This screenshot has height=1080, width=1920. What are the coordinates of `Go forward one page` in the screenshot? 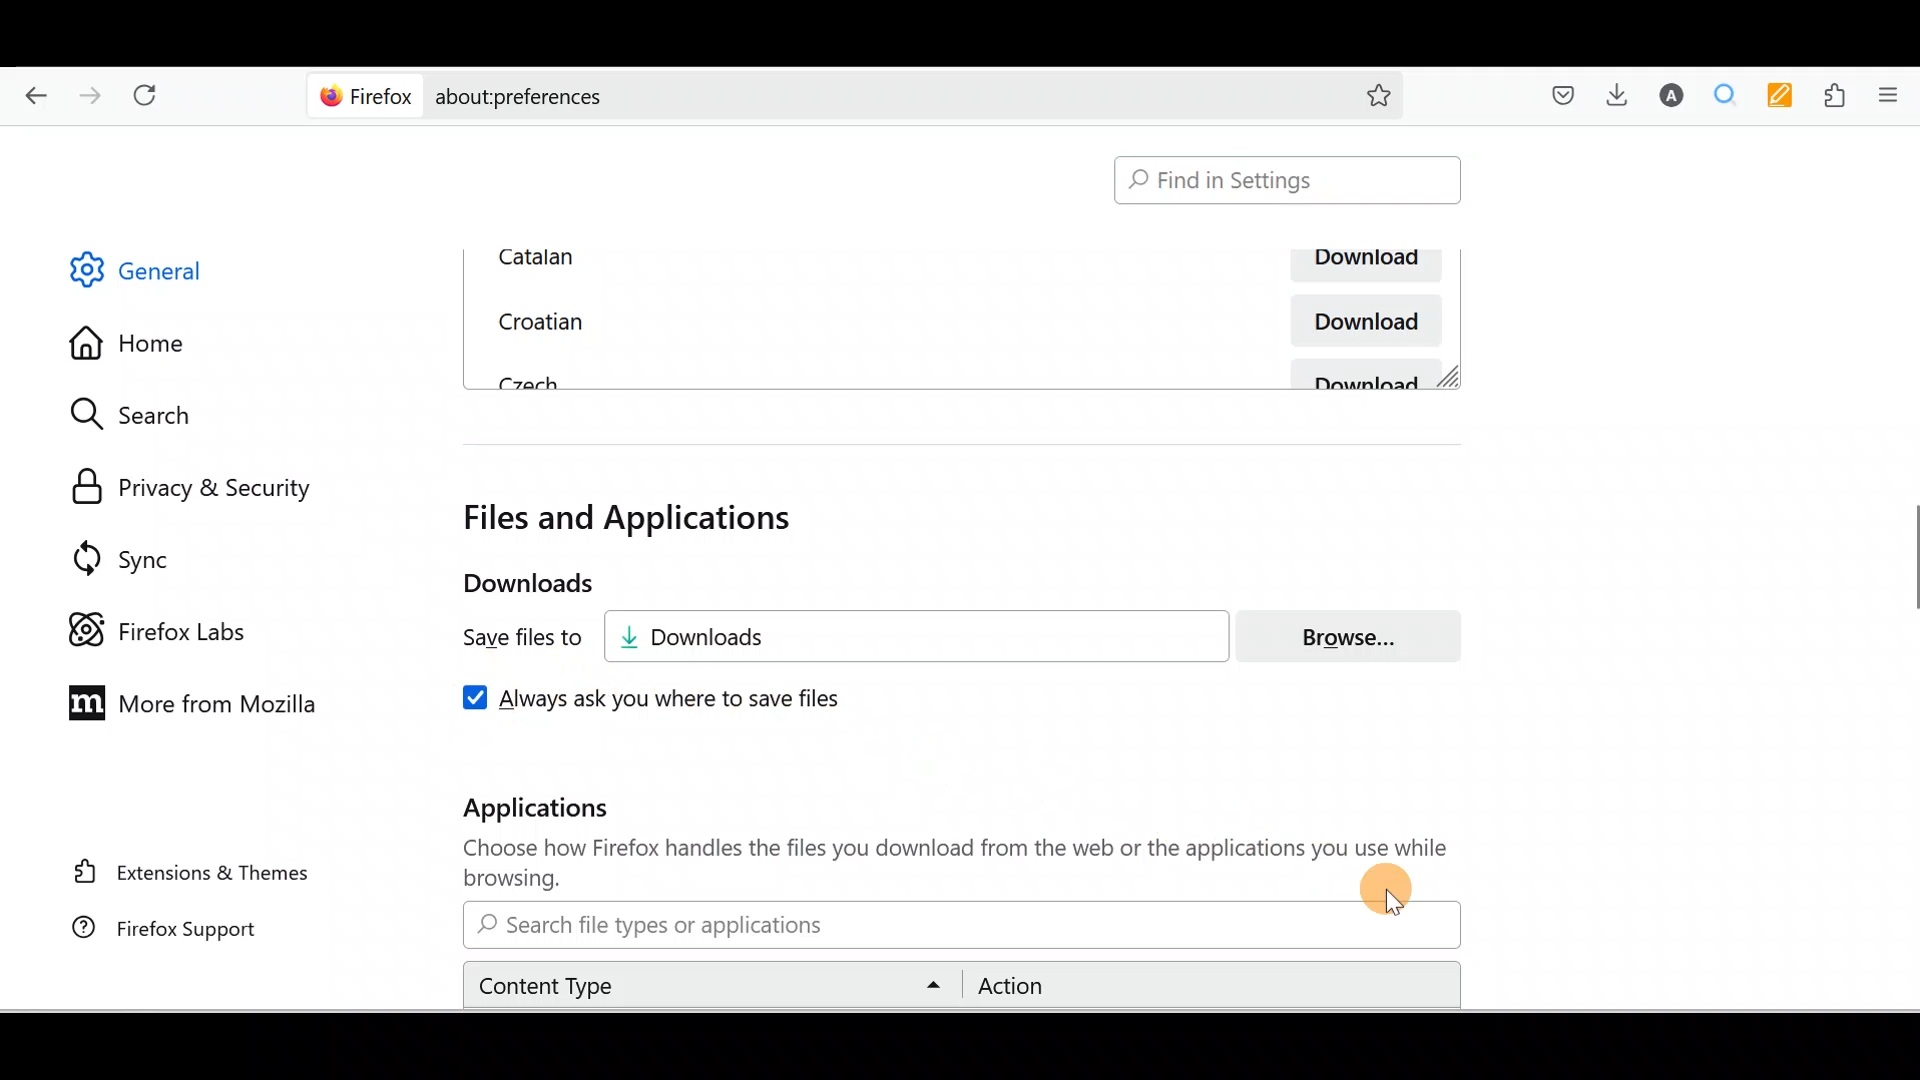 It's located at (93, 99).